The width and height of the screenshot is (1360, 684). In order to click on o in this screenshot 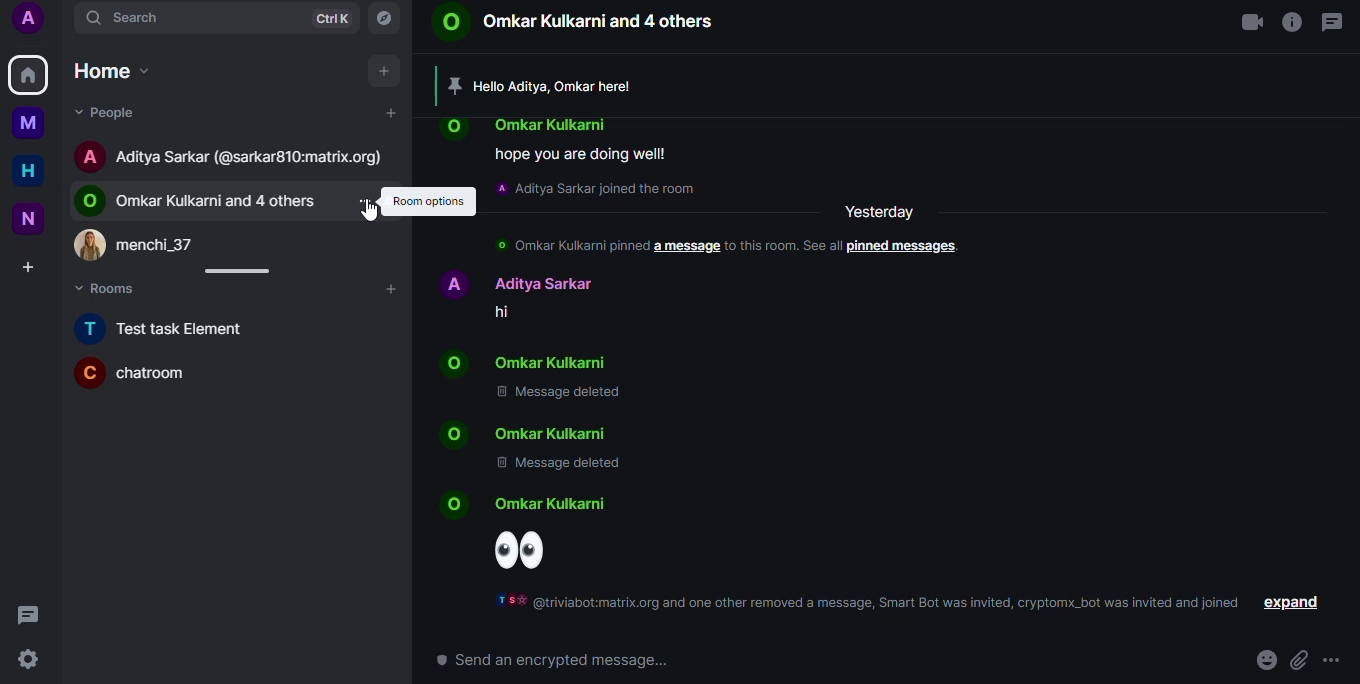, I will do `click(457, 363)`.